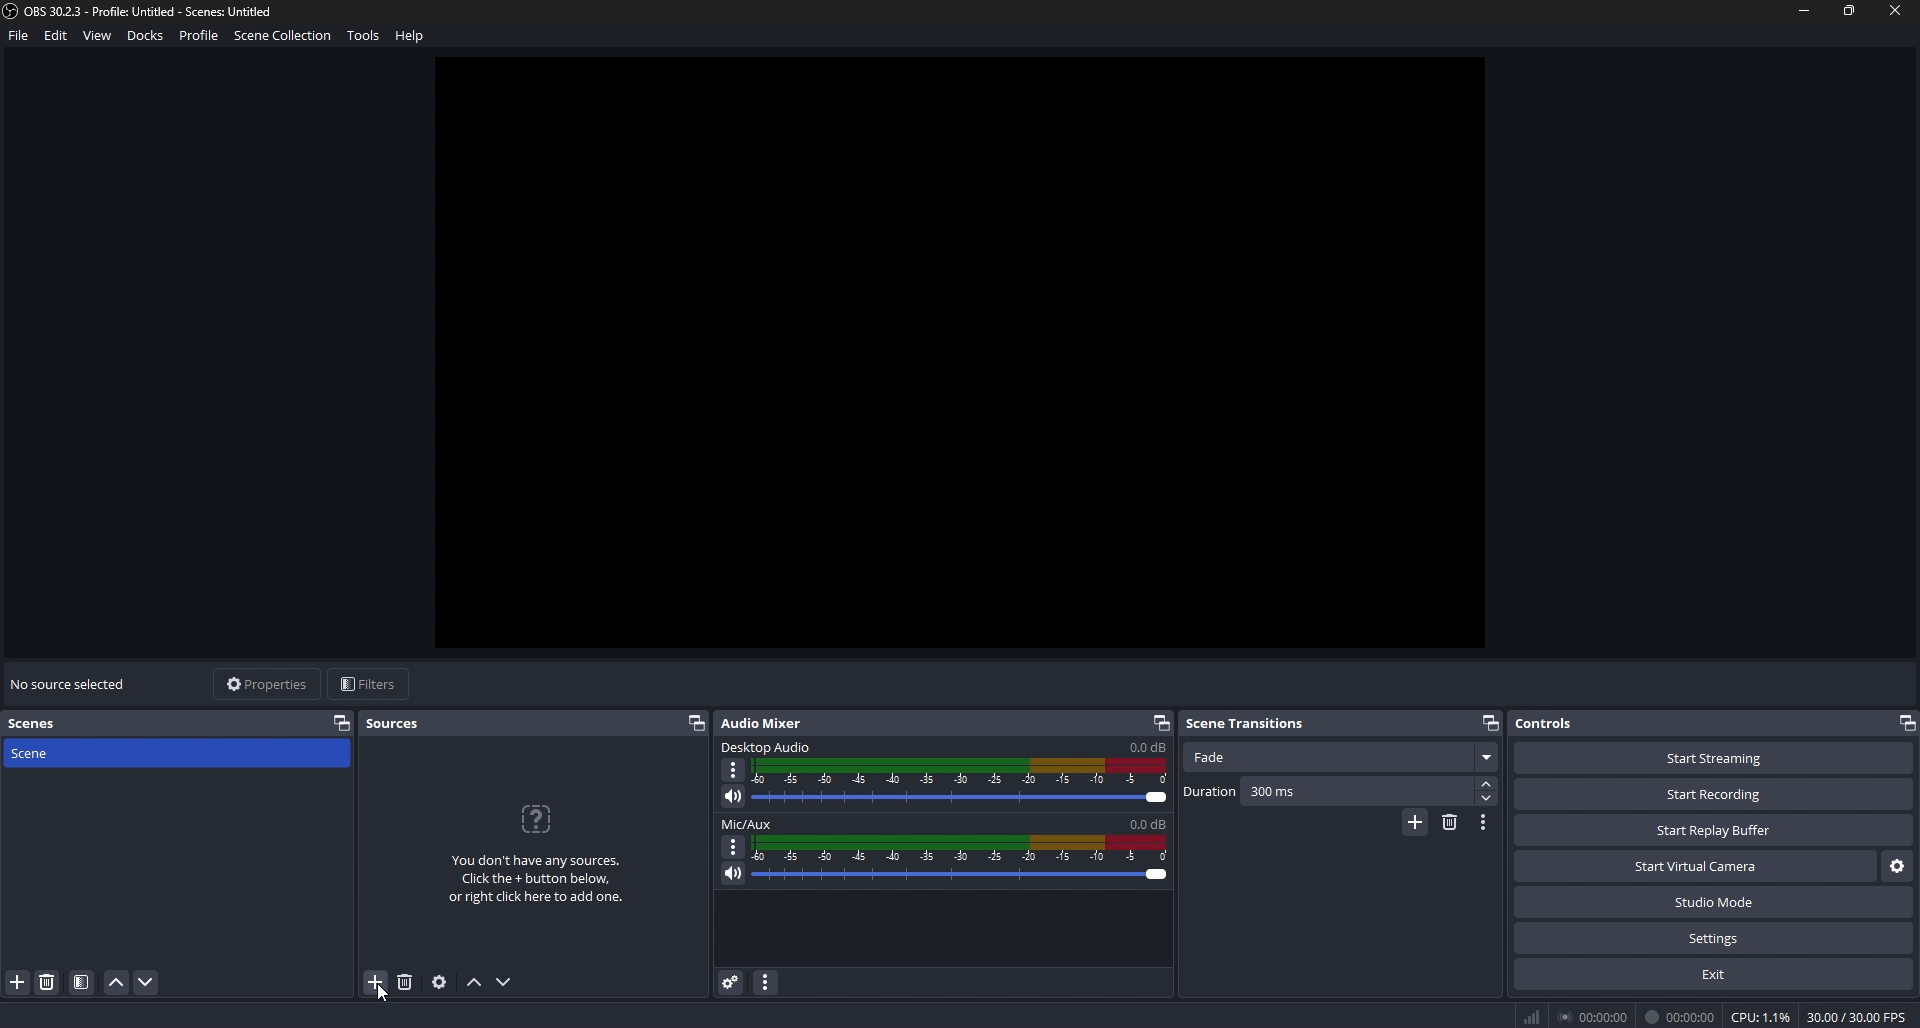  I want to click on view, so click(99, 35).